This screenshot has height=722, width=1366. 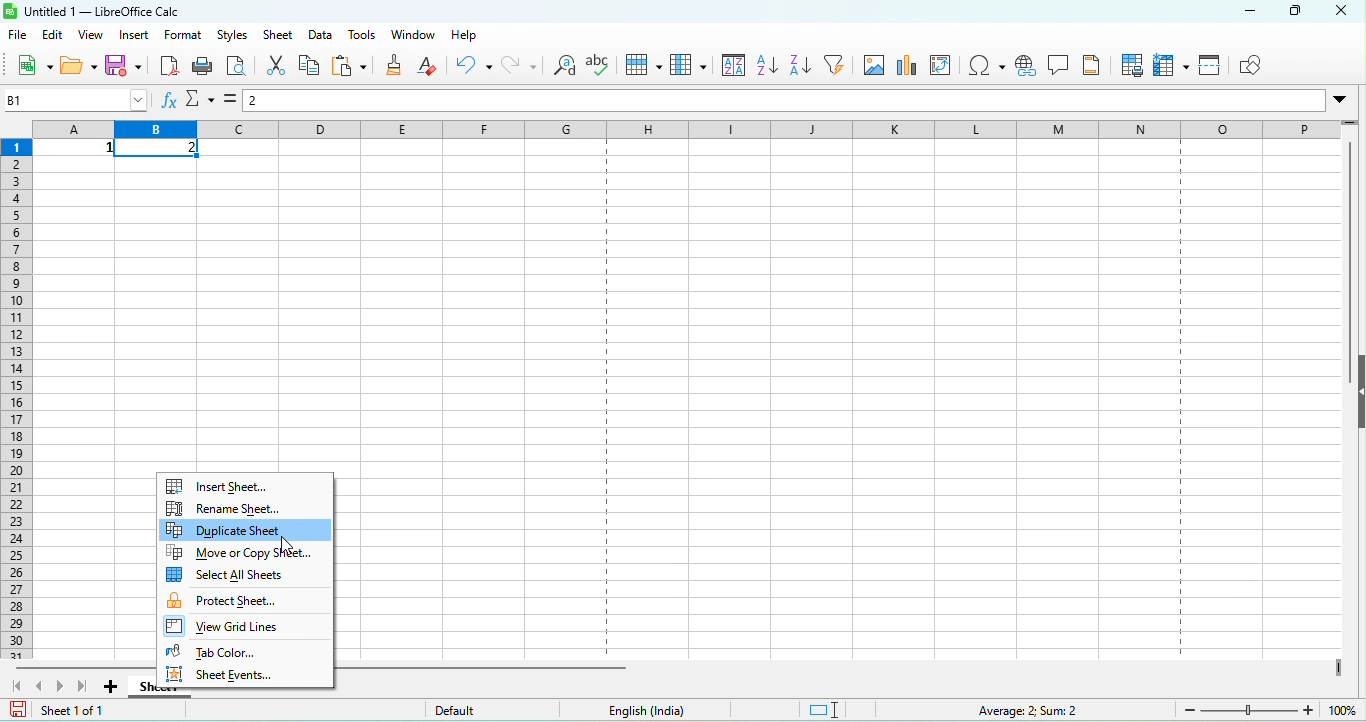 I want to click on headers and footers, so click(x=1097, y=69).